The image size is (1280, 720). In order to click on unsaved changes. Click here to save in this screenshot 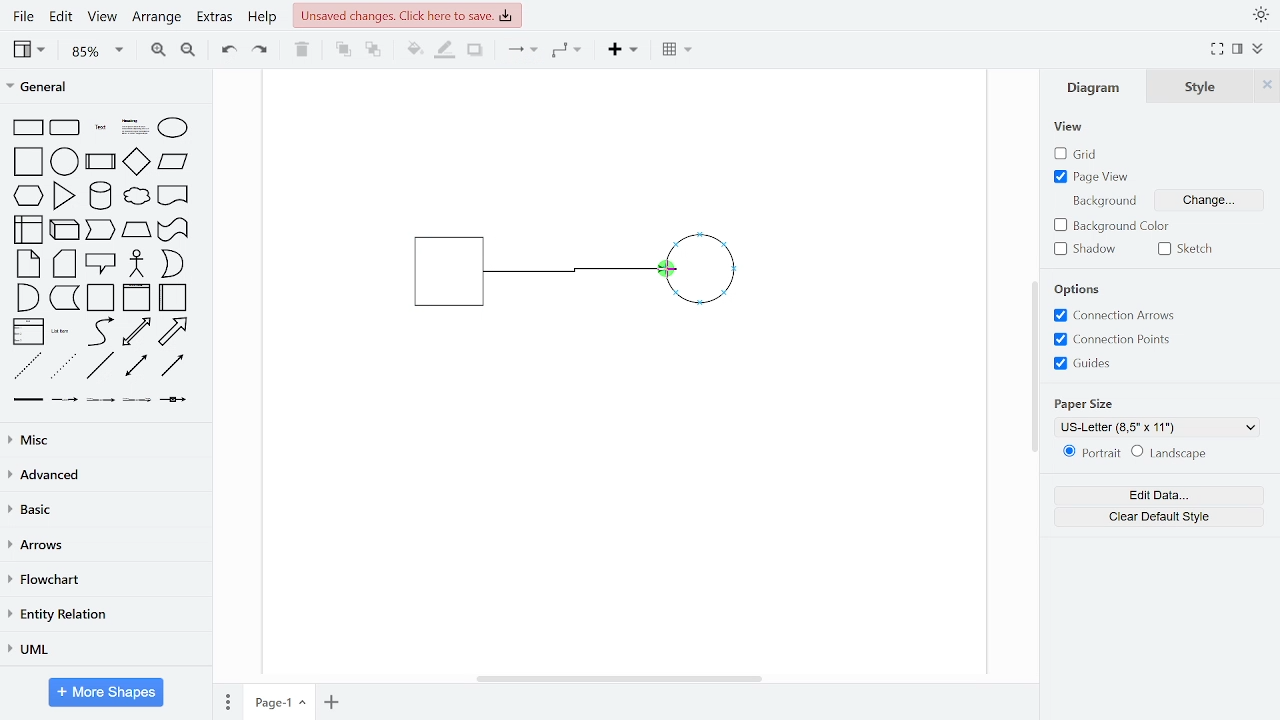, I will do `click(408, 14)`.